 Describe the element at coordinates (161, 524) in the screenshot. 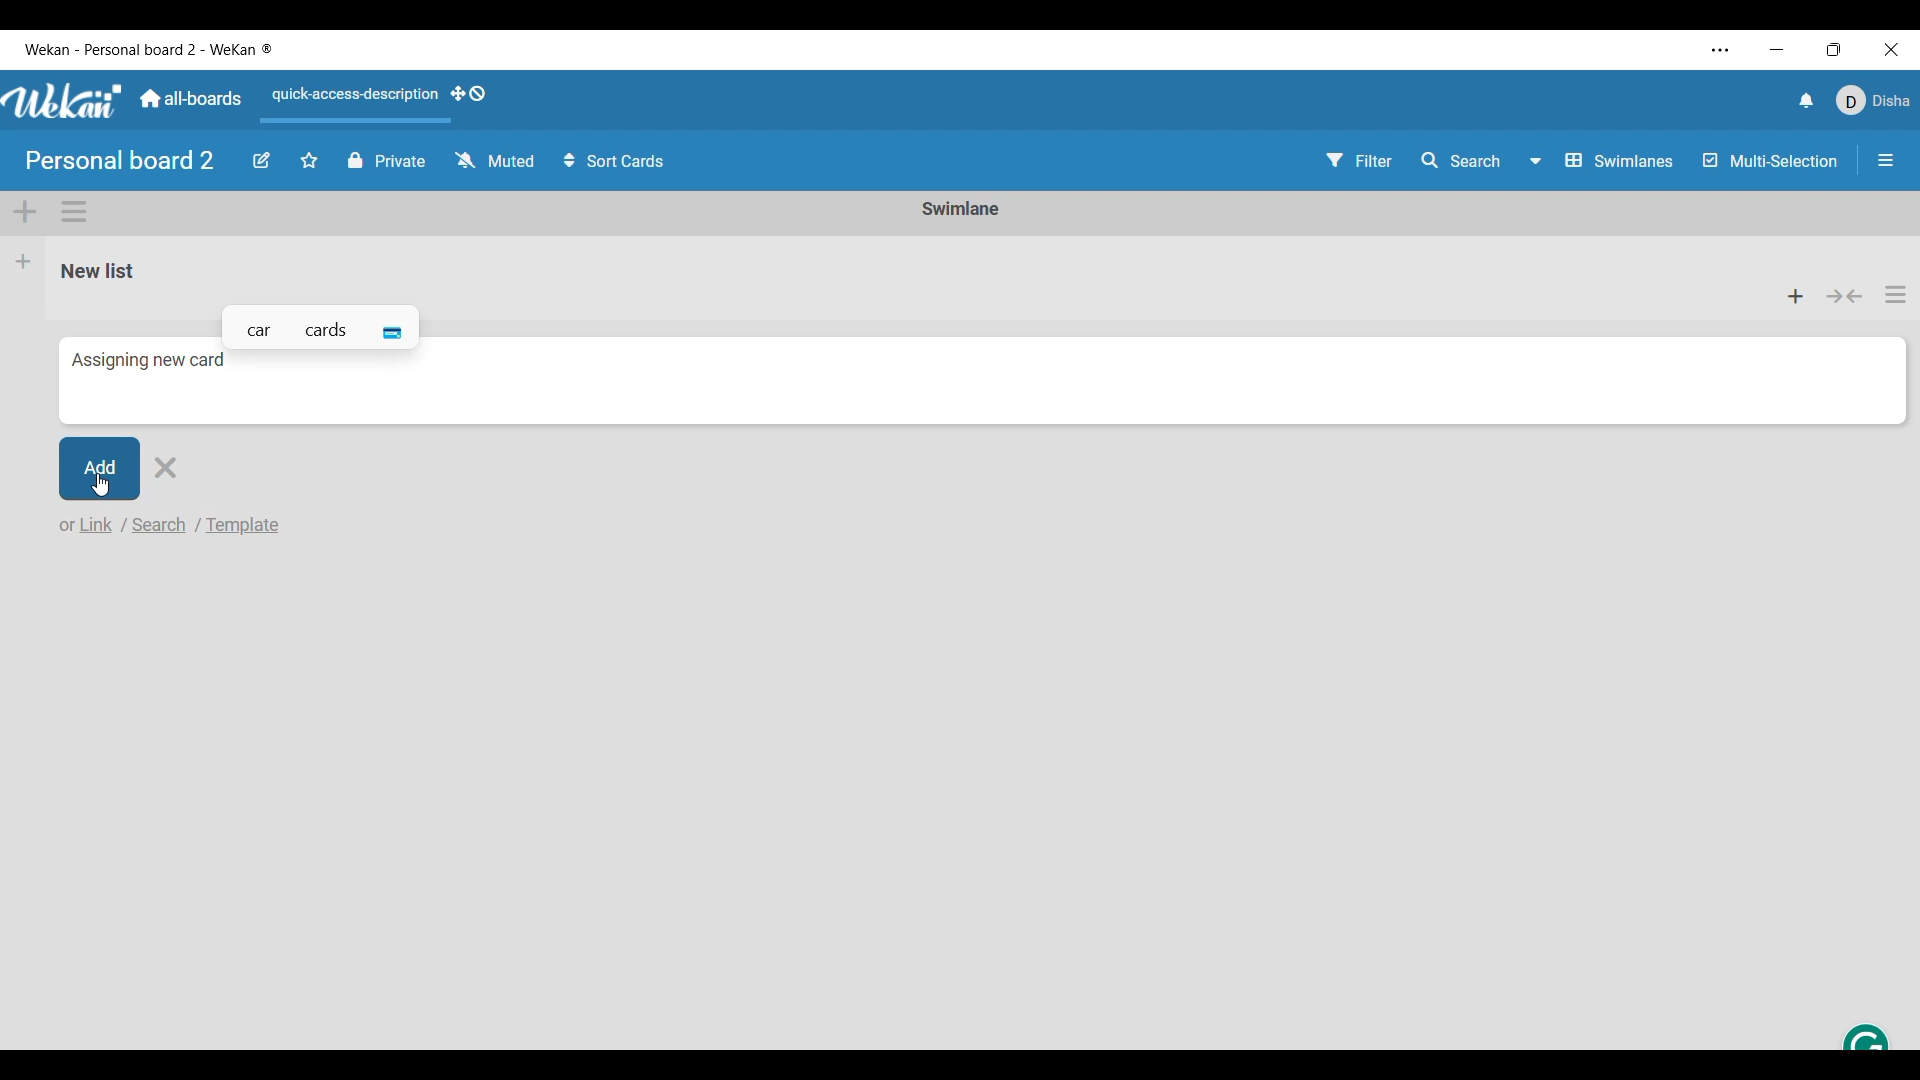

I see `Search card` at that location.